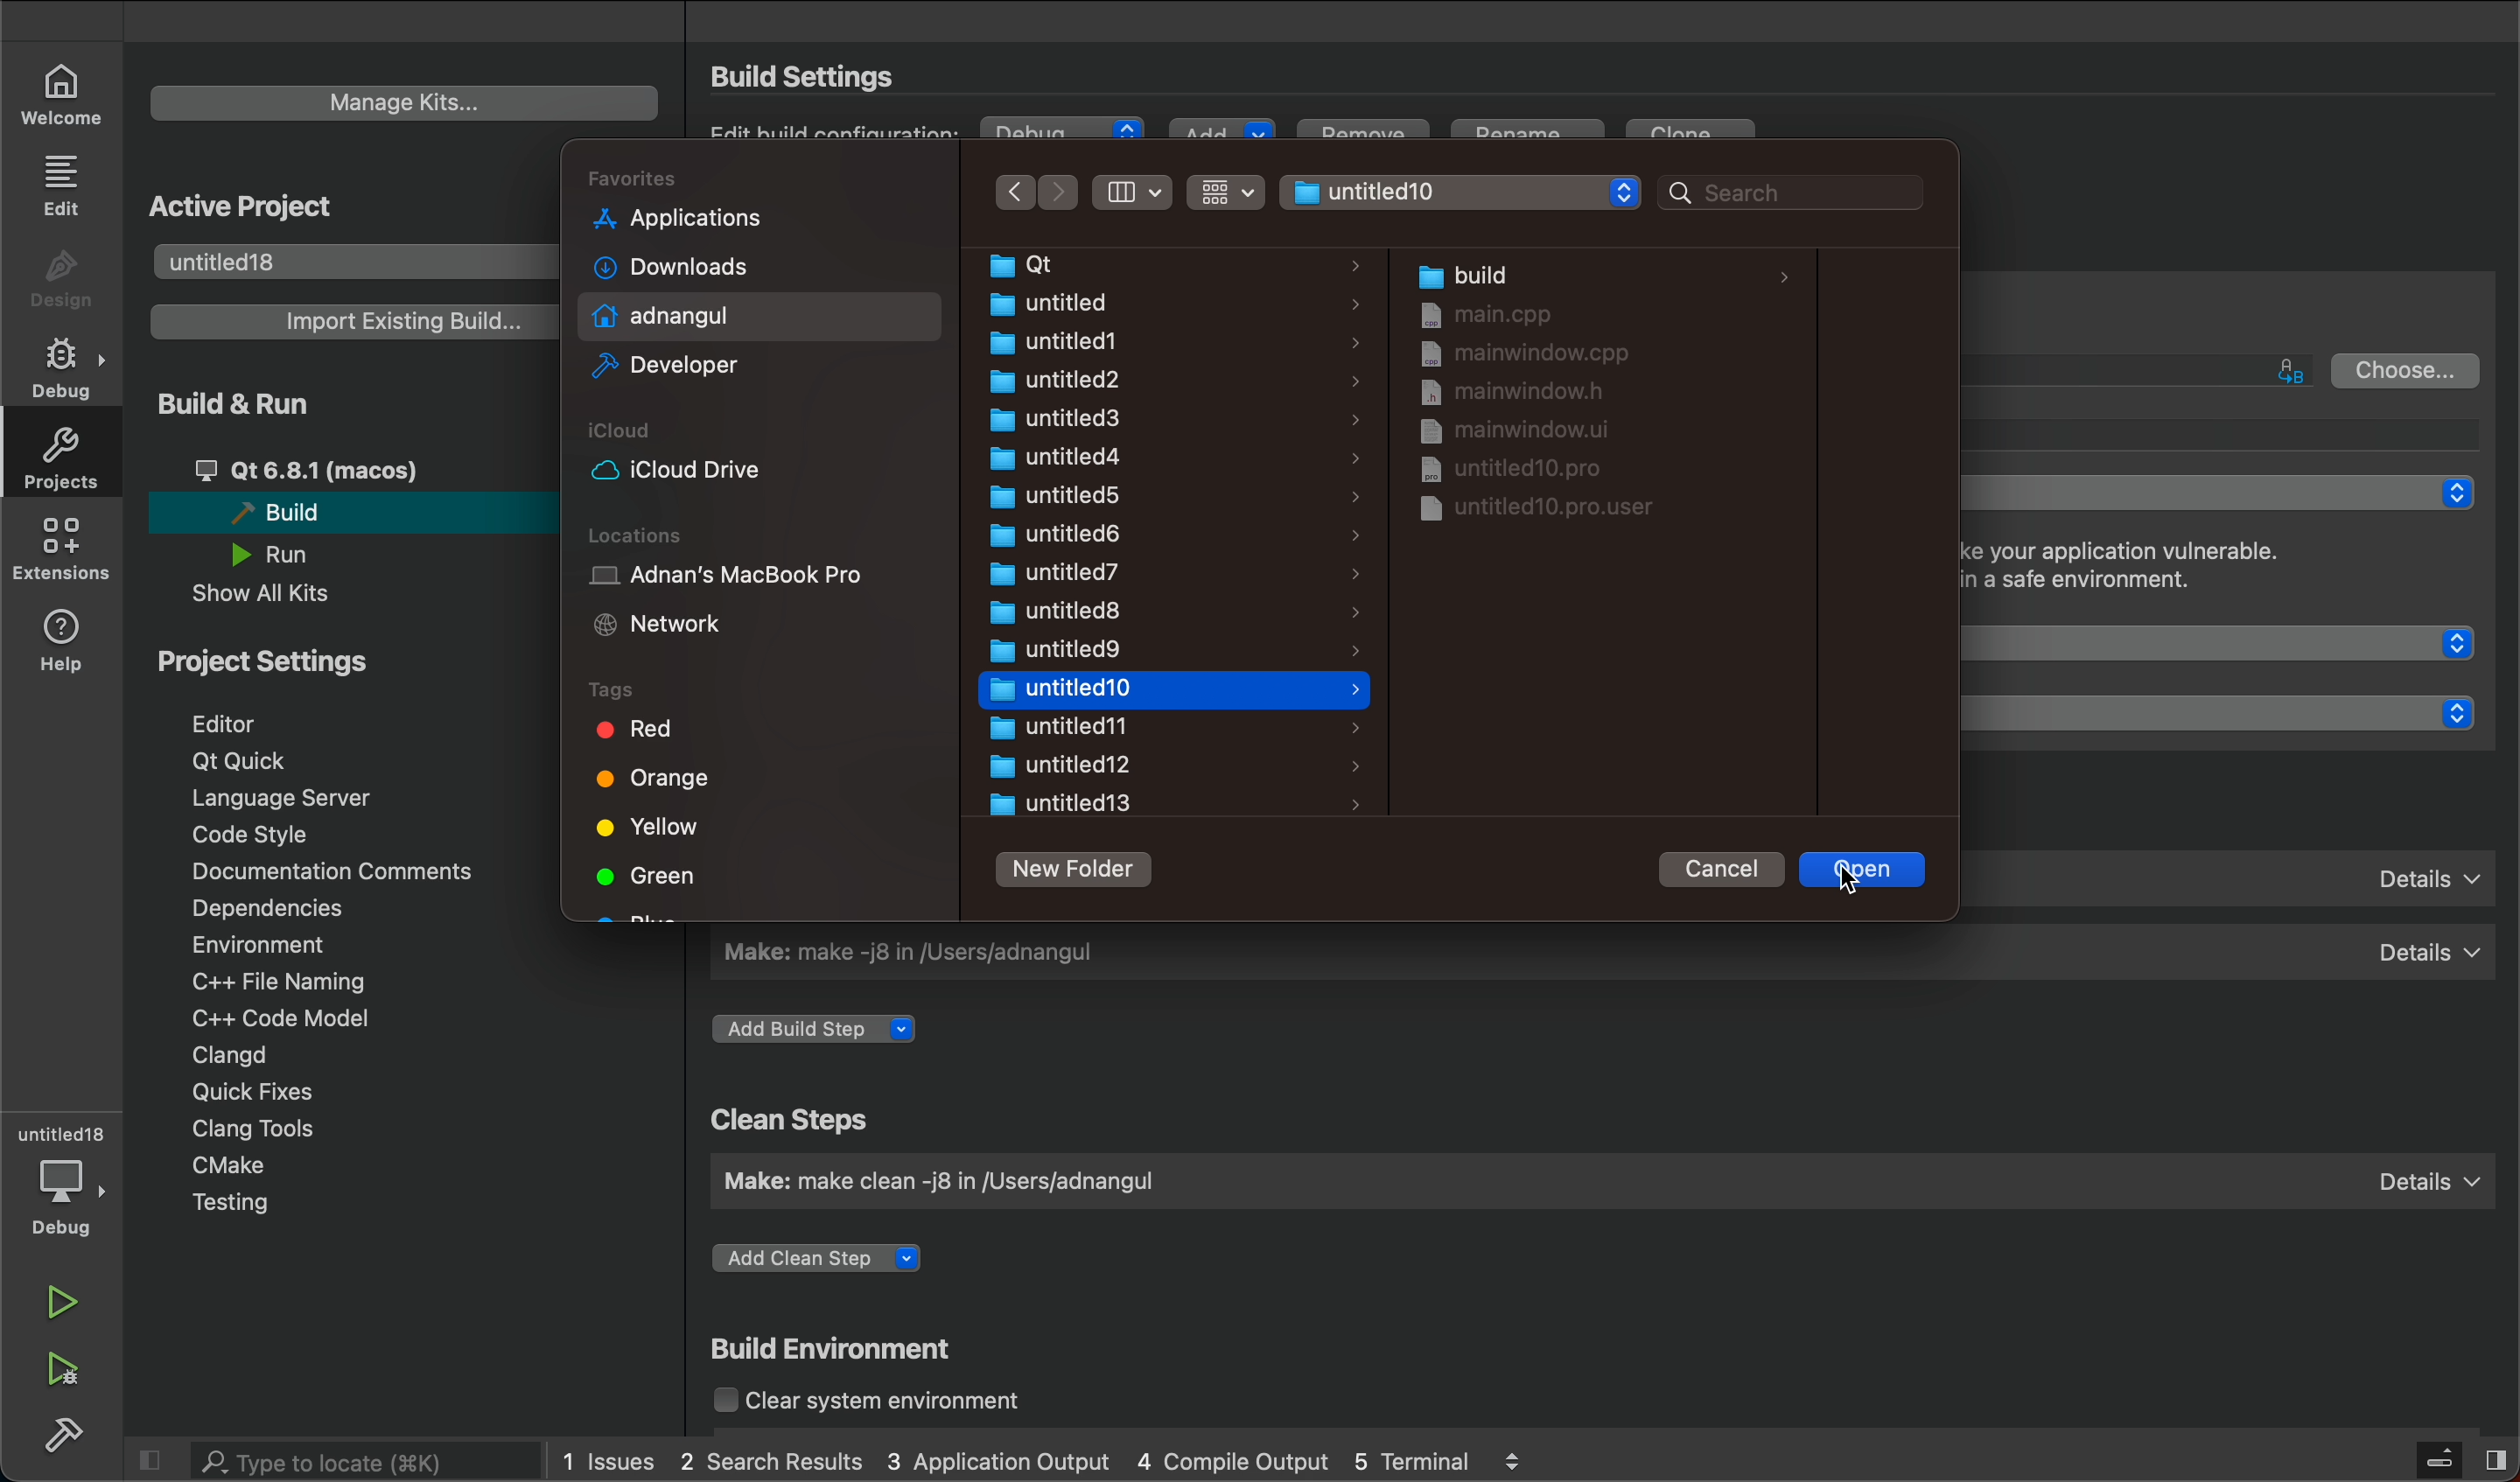  Describe the element at coordinates (1013, 191) in the screenshot. I see `Previous` at that location.